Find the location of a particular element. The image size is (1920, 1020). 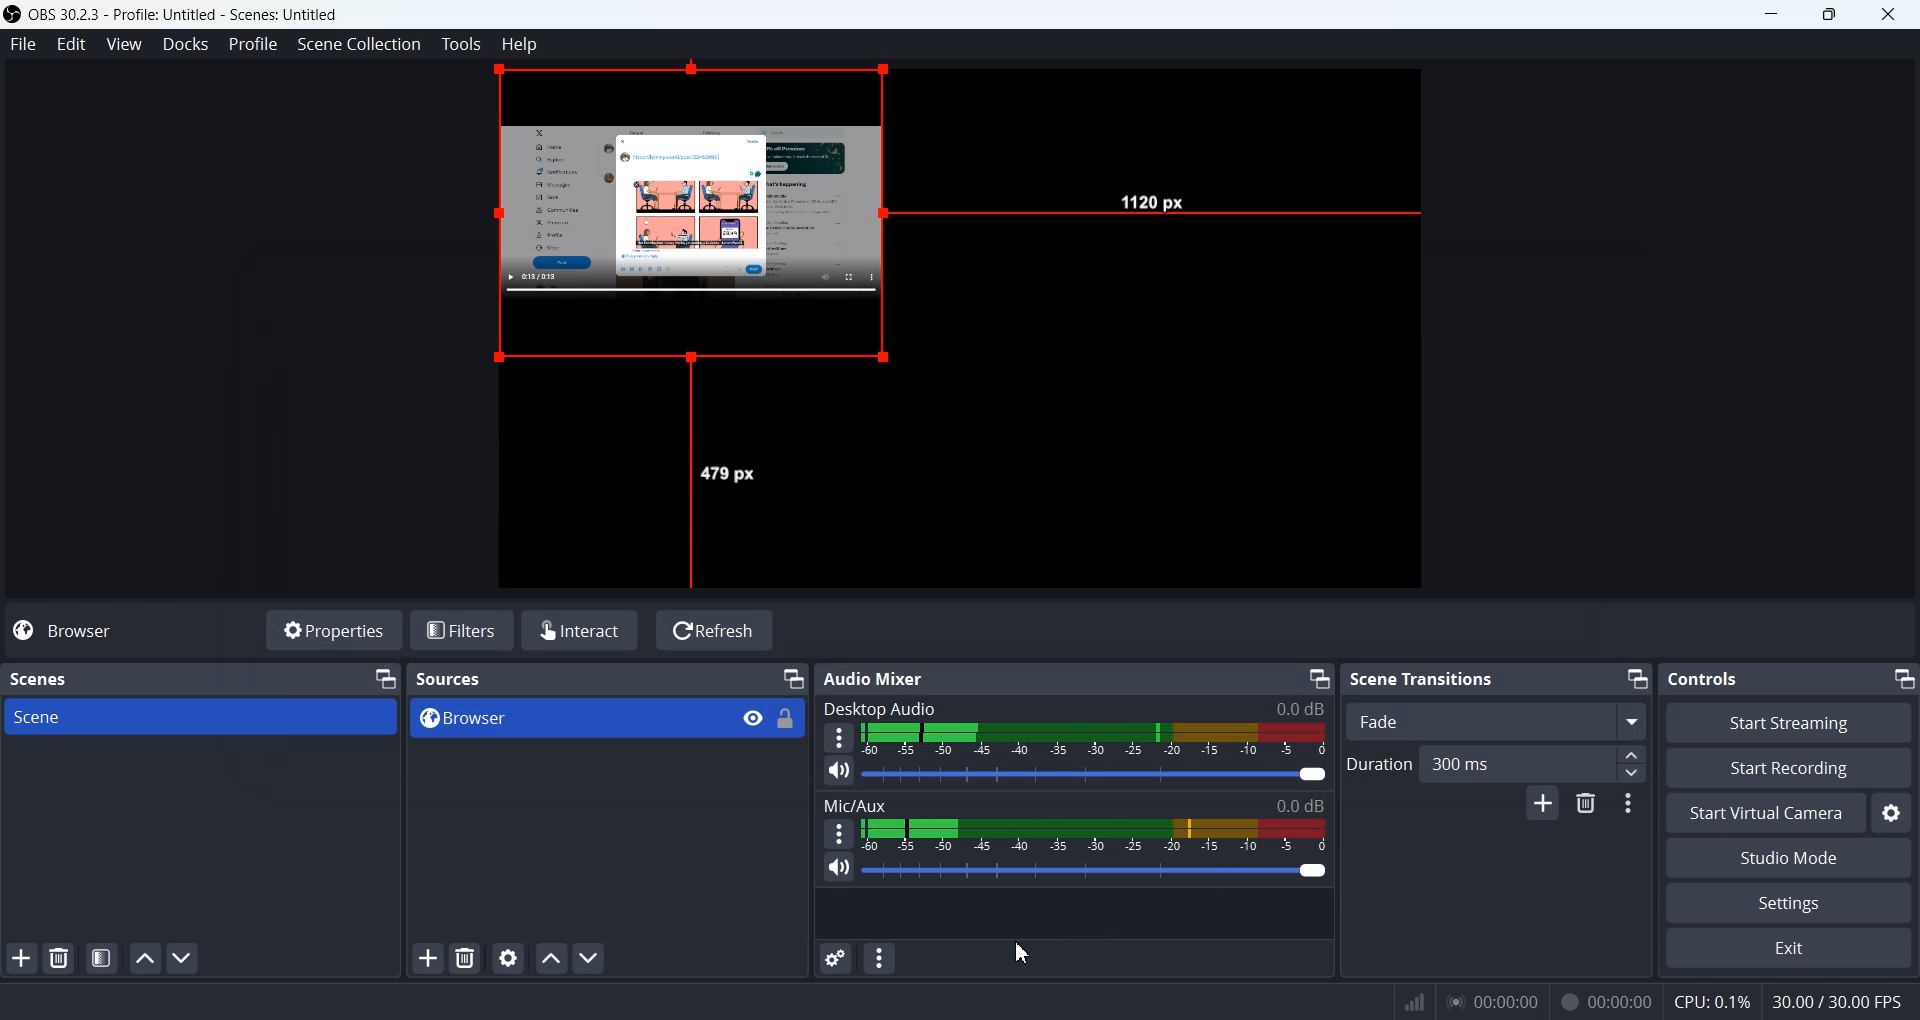

300 ms is located at coordinates (1535, 763).